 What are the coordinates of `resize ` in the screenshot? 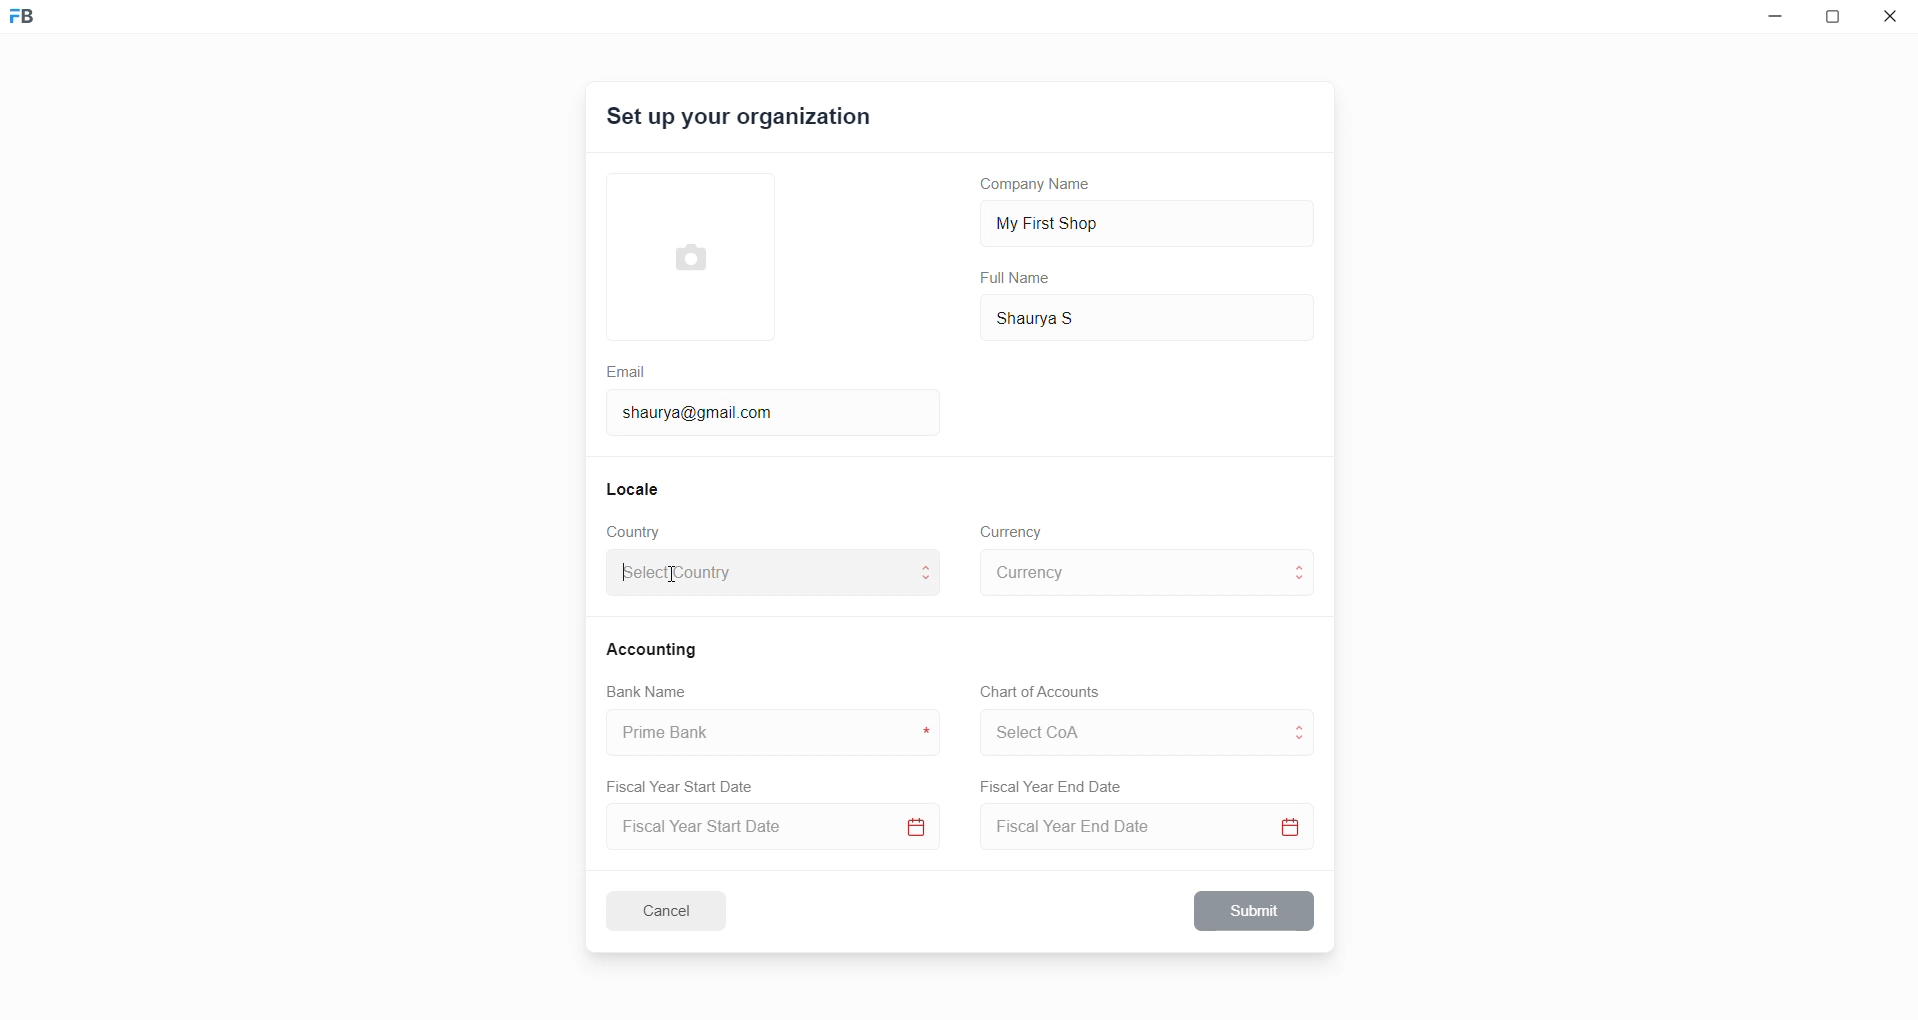 It's located at (1838, 20).